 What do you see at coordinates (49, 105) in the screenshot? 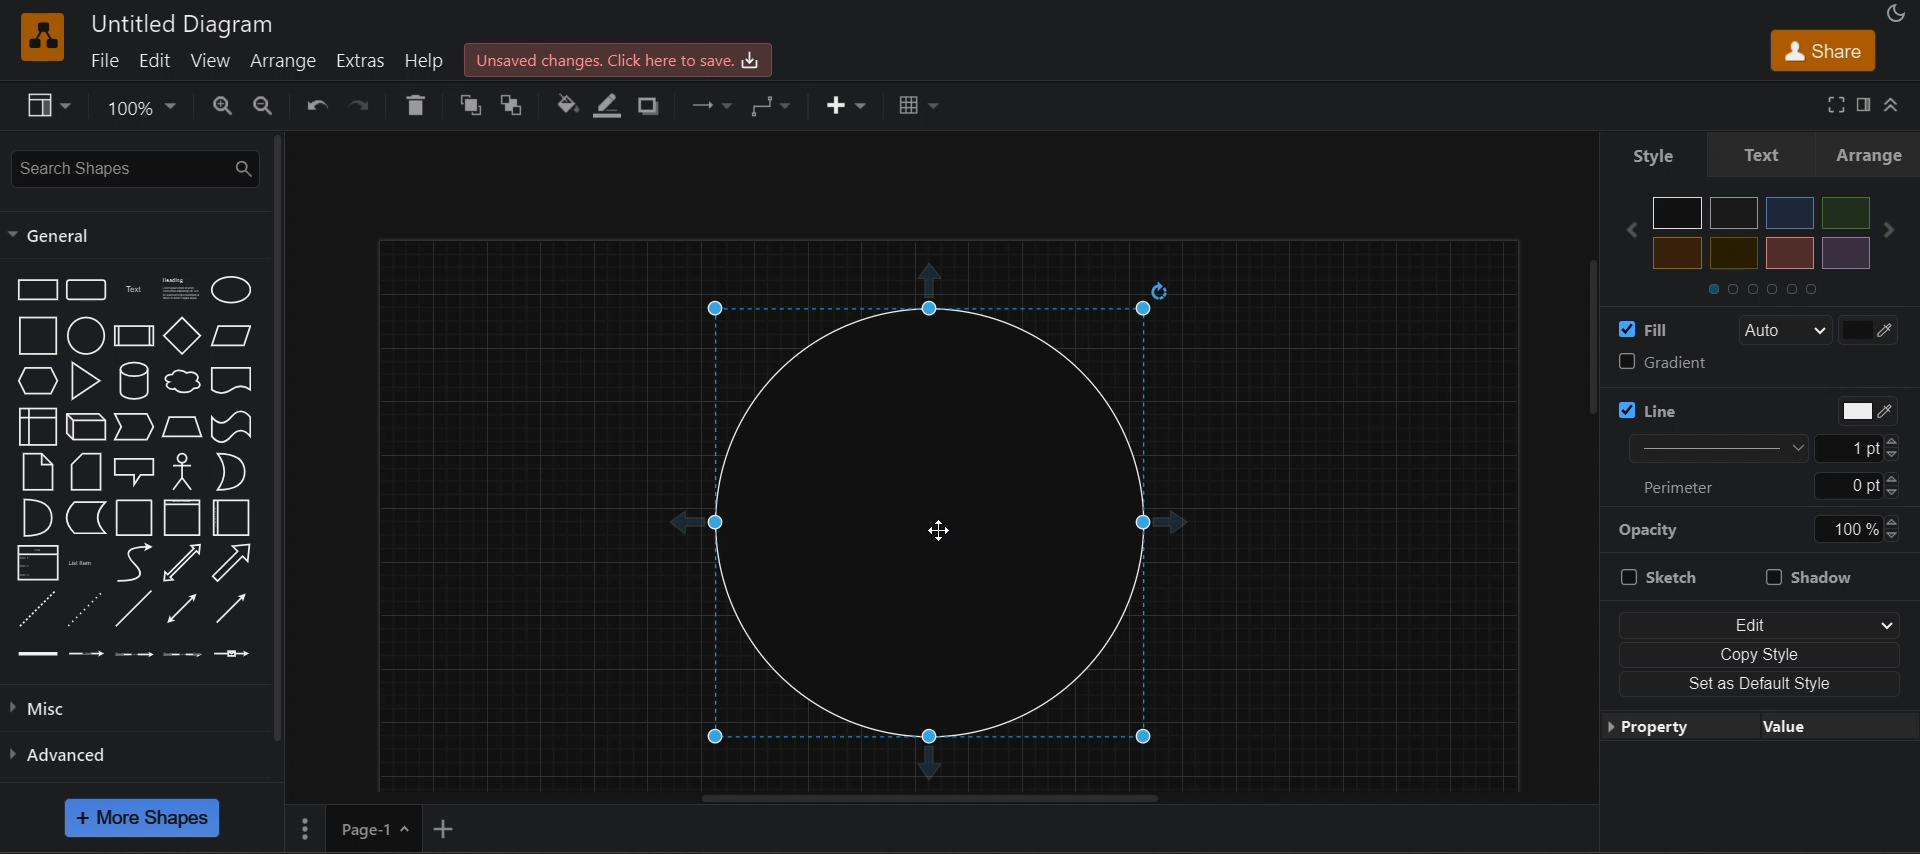
I see `view` at bounding box center [49, 105].